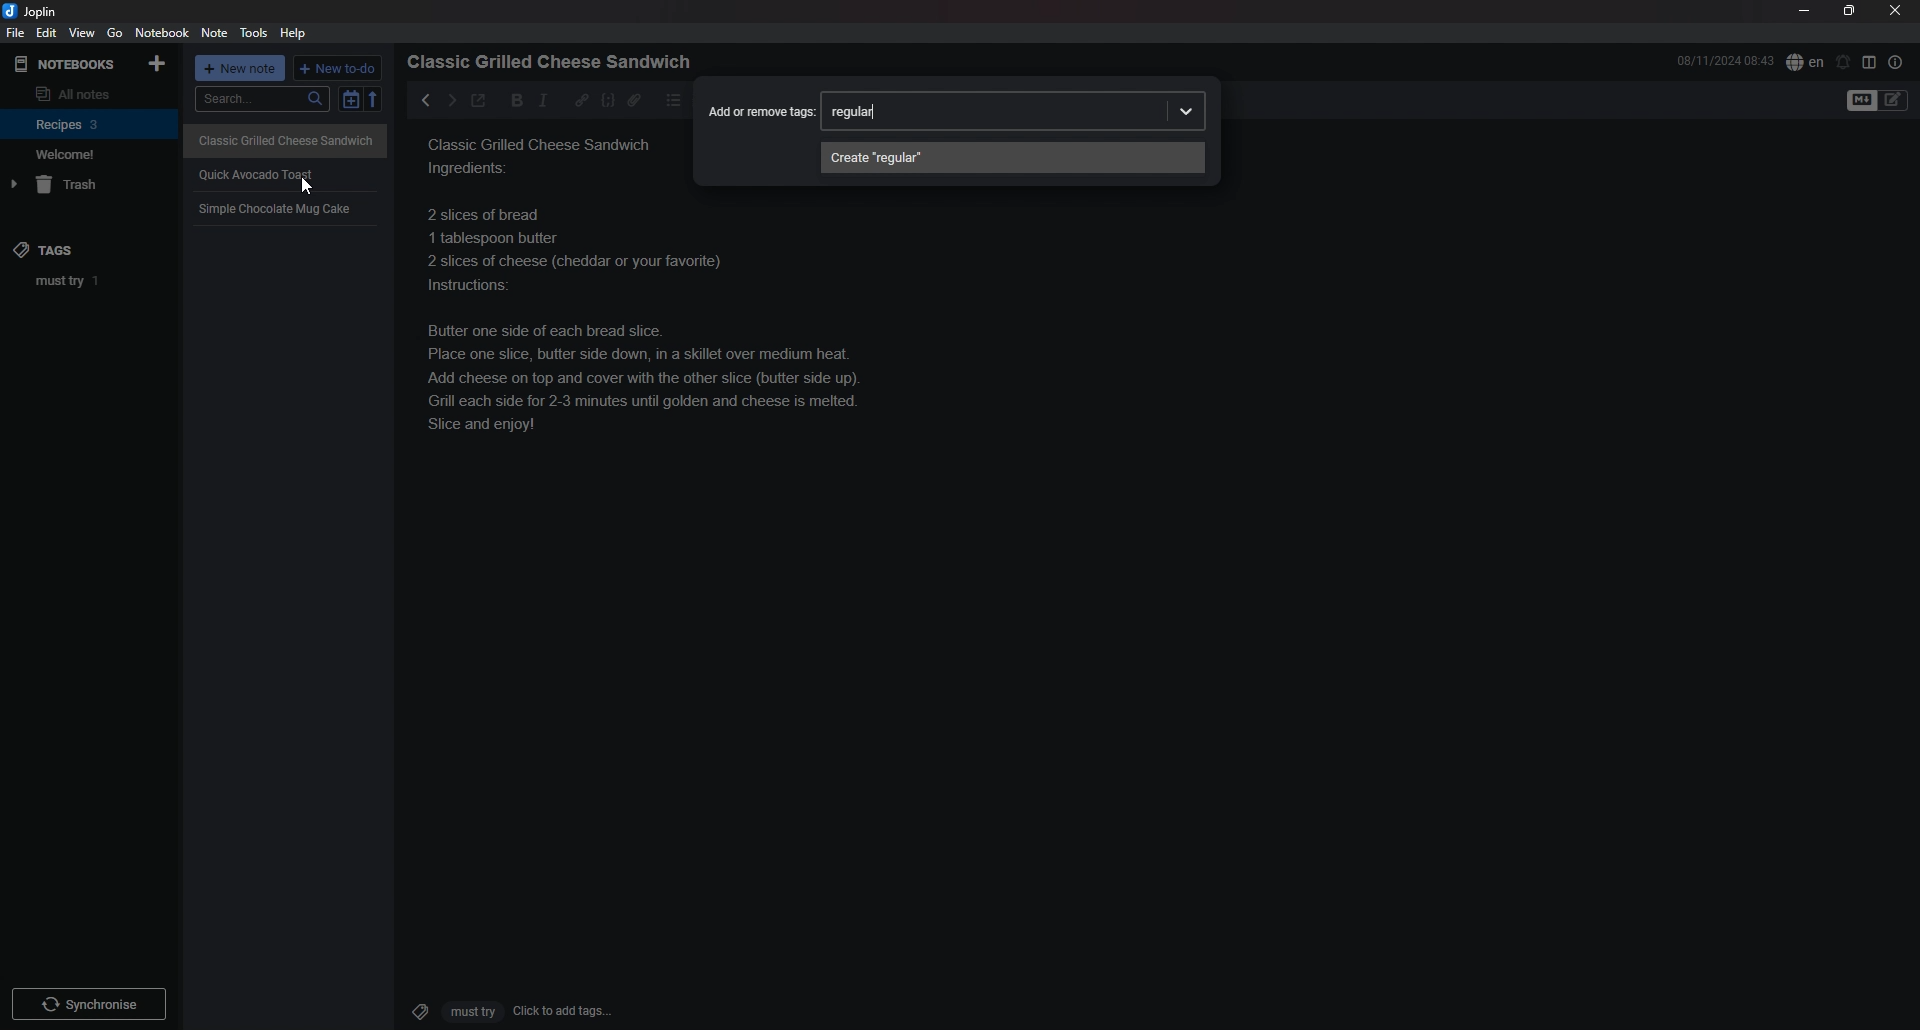 The height and width of the screenshot is (1030, 1920). I want to click on cursor, so click(312, 188).